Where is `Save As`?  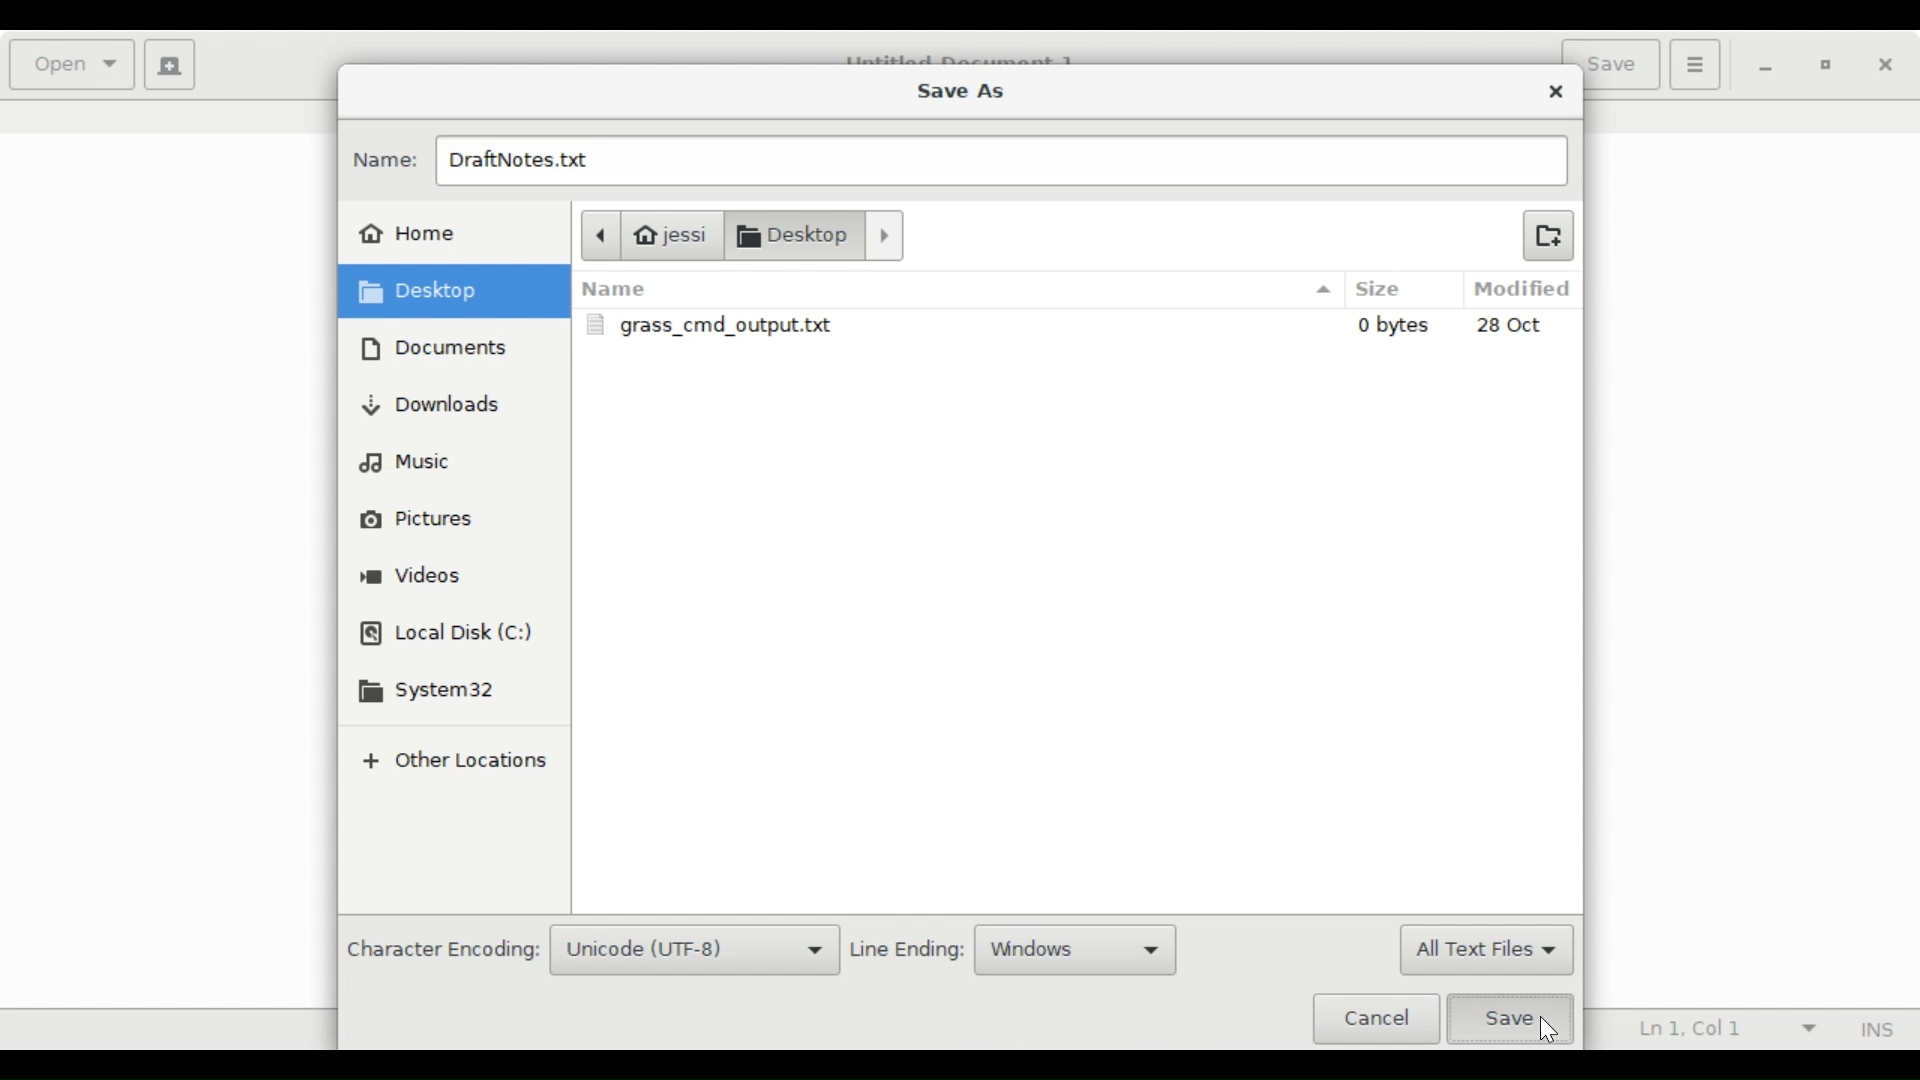 Save As is located at coordinates (959, 89).